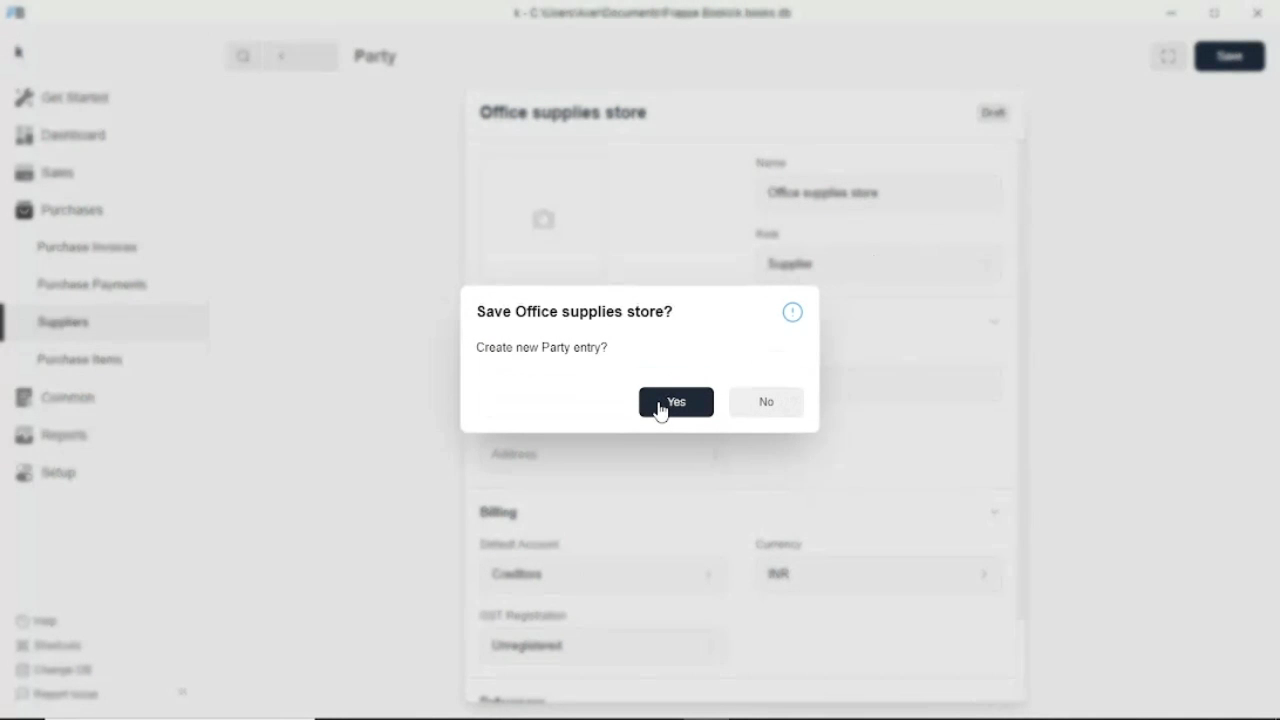  Describe the element at coordinates (882, 193) in the screenshot. I see `Cursor` at that location.